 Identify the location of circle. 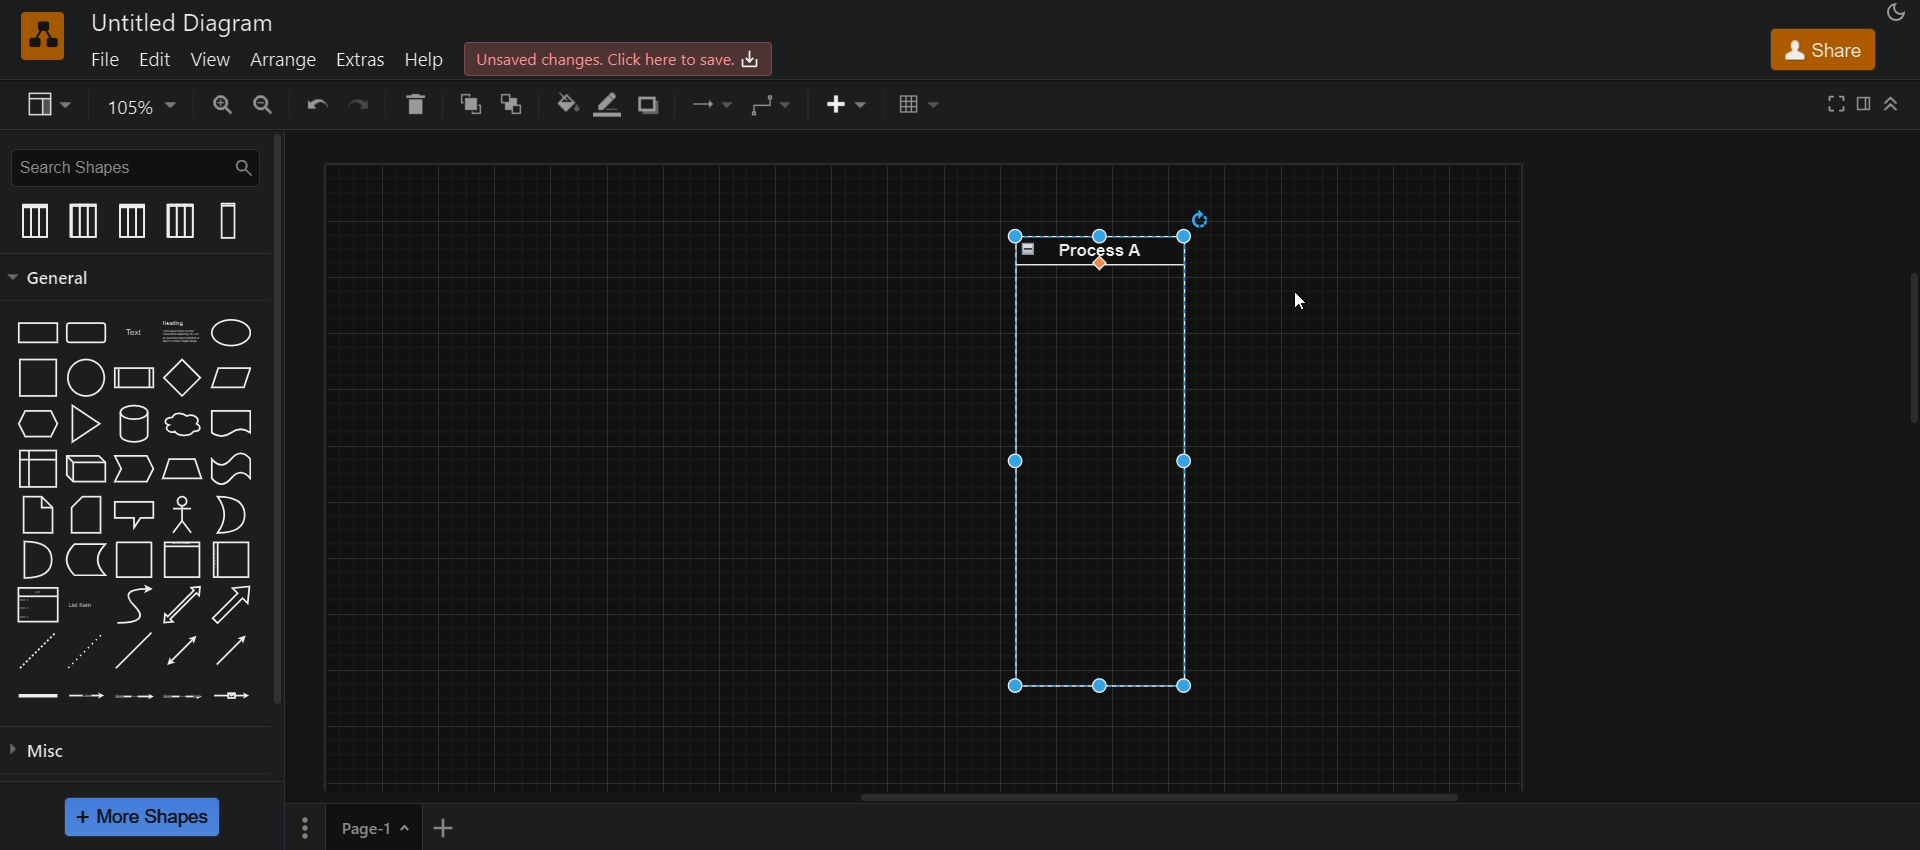
(86, 379).